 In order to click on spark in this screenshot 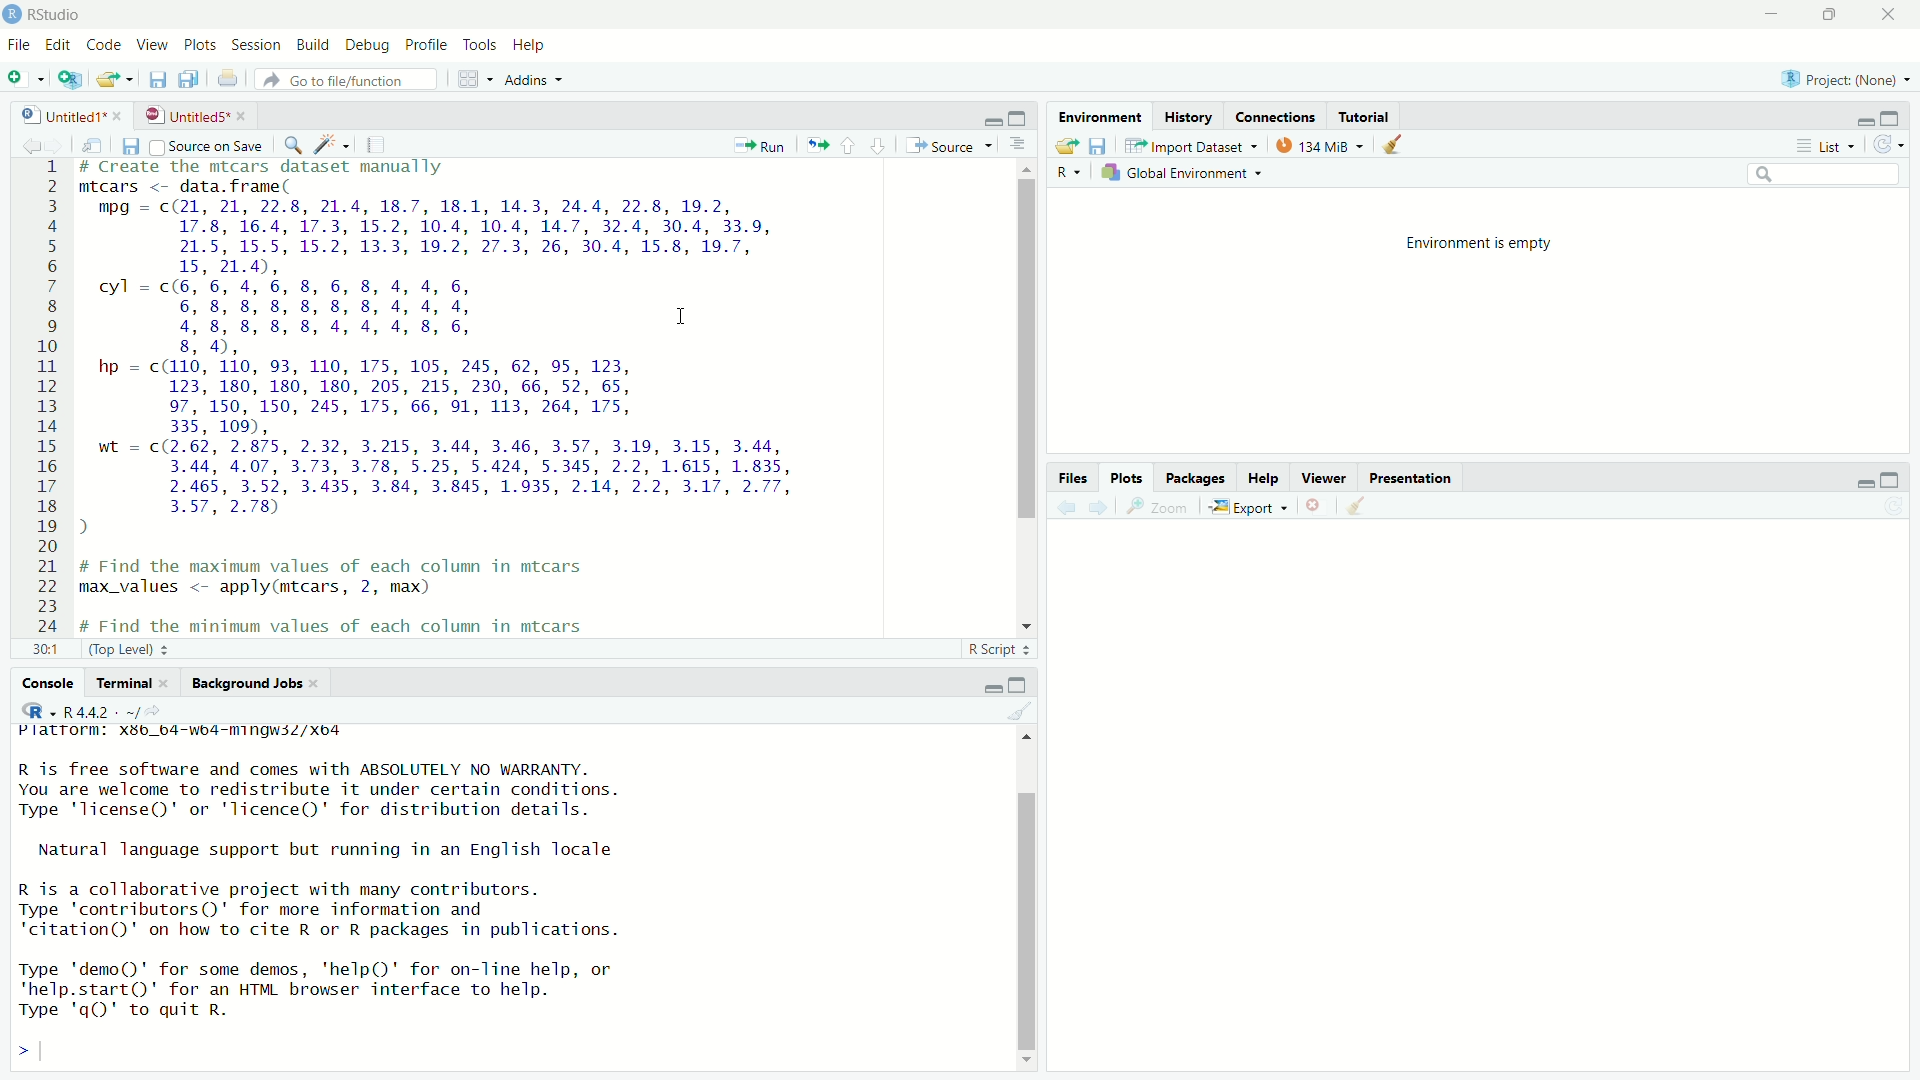, I will do `click(333, 147)`.